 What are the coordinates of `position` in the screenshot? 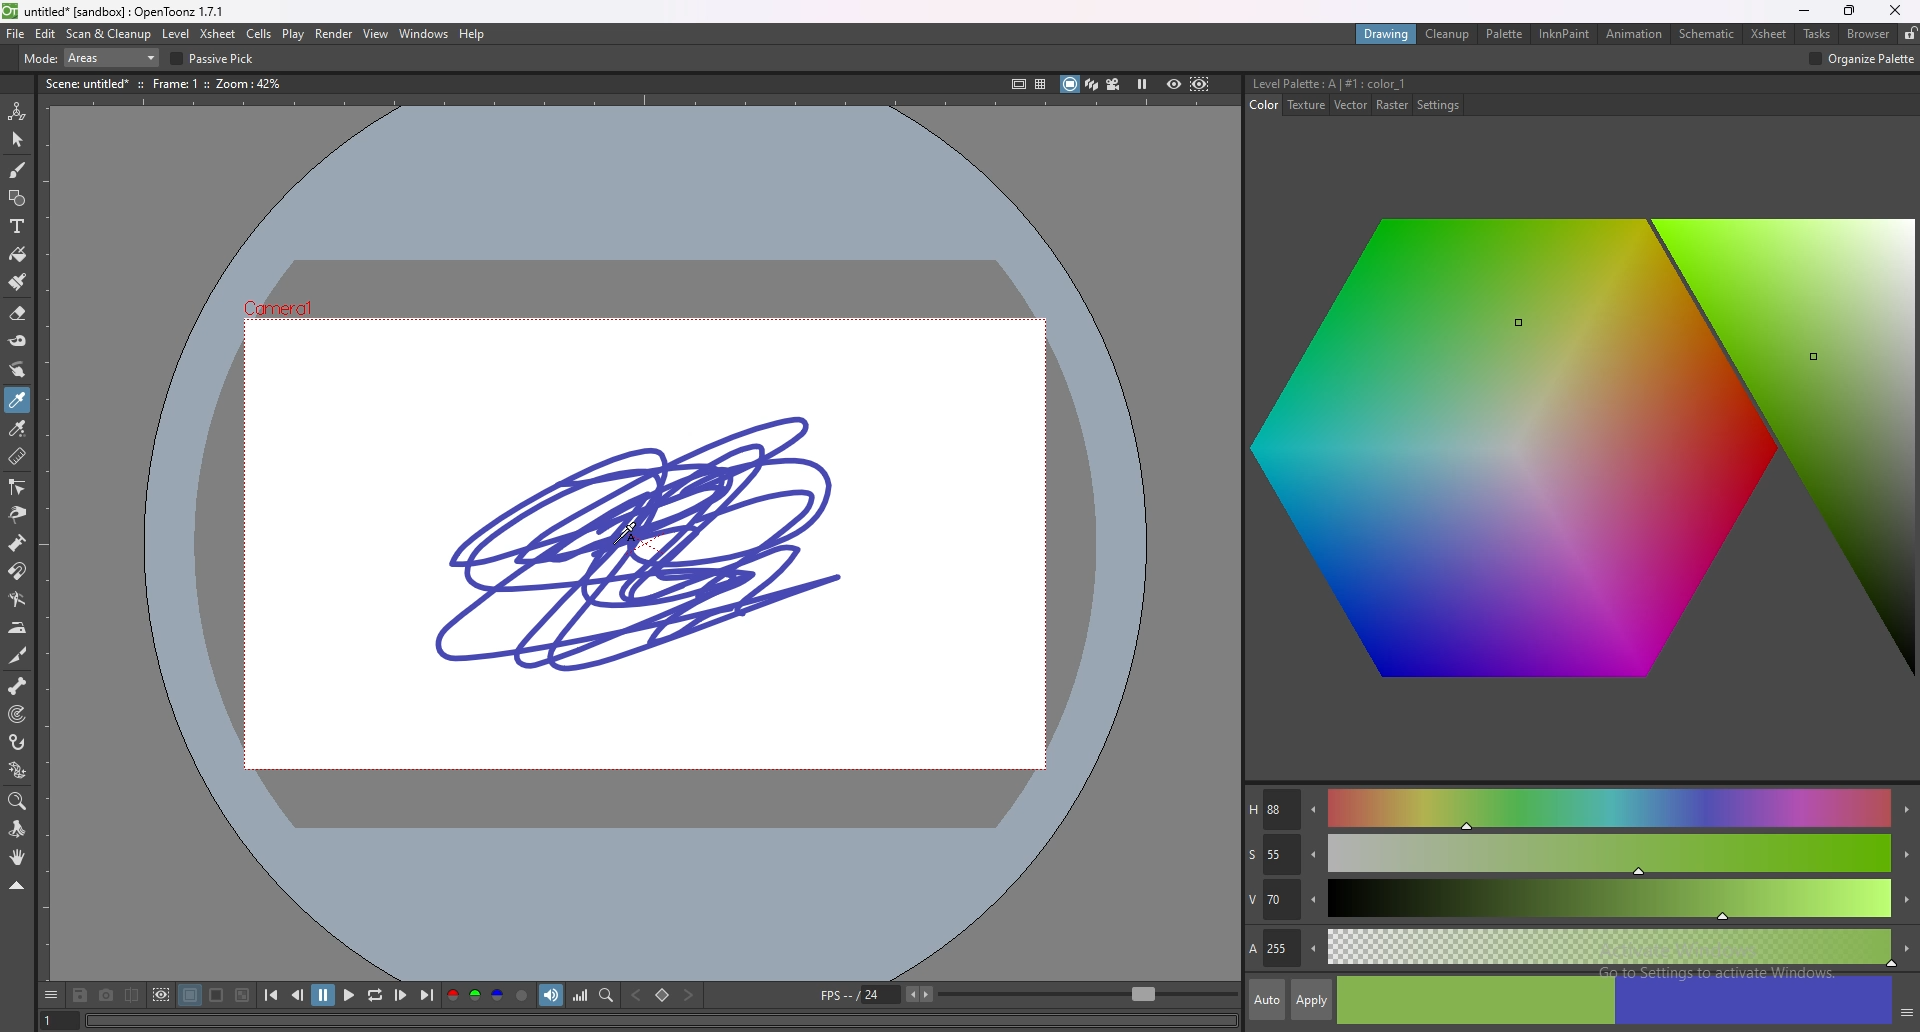 It's located at (1157, 58).